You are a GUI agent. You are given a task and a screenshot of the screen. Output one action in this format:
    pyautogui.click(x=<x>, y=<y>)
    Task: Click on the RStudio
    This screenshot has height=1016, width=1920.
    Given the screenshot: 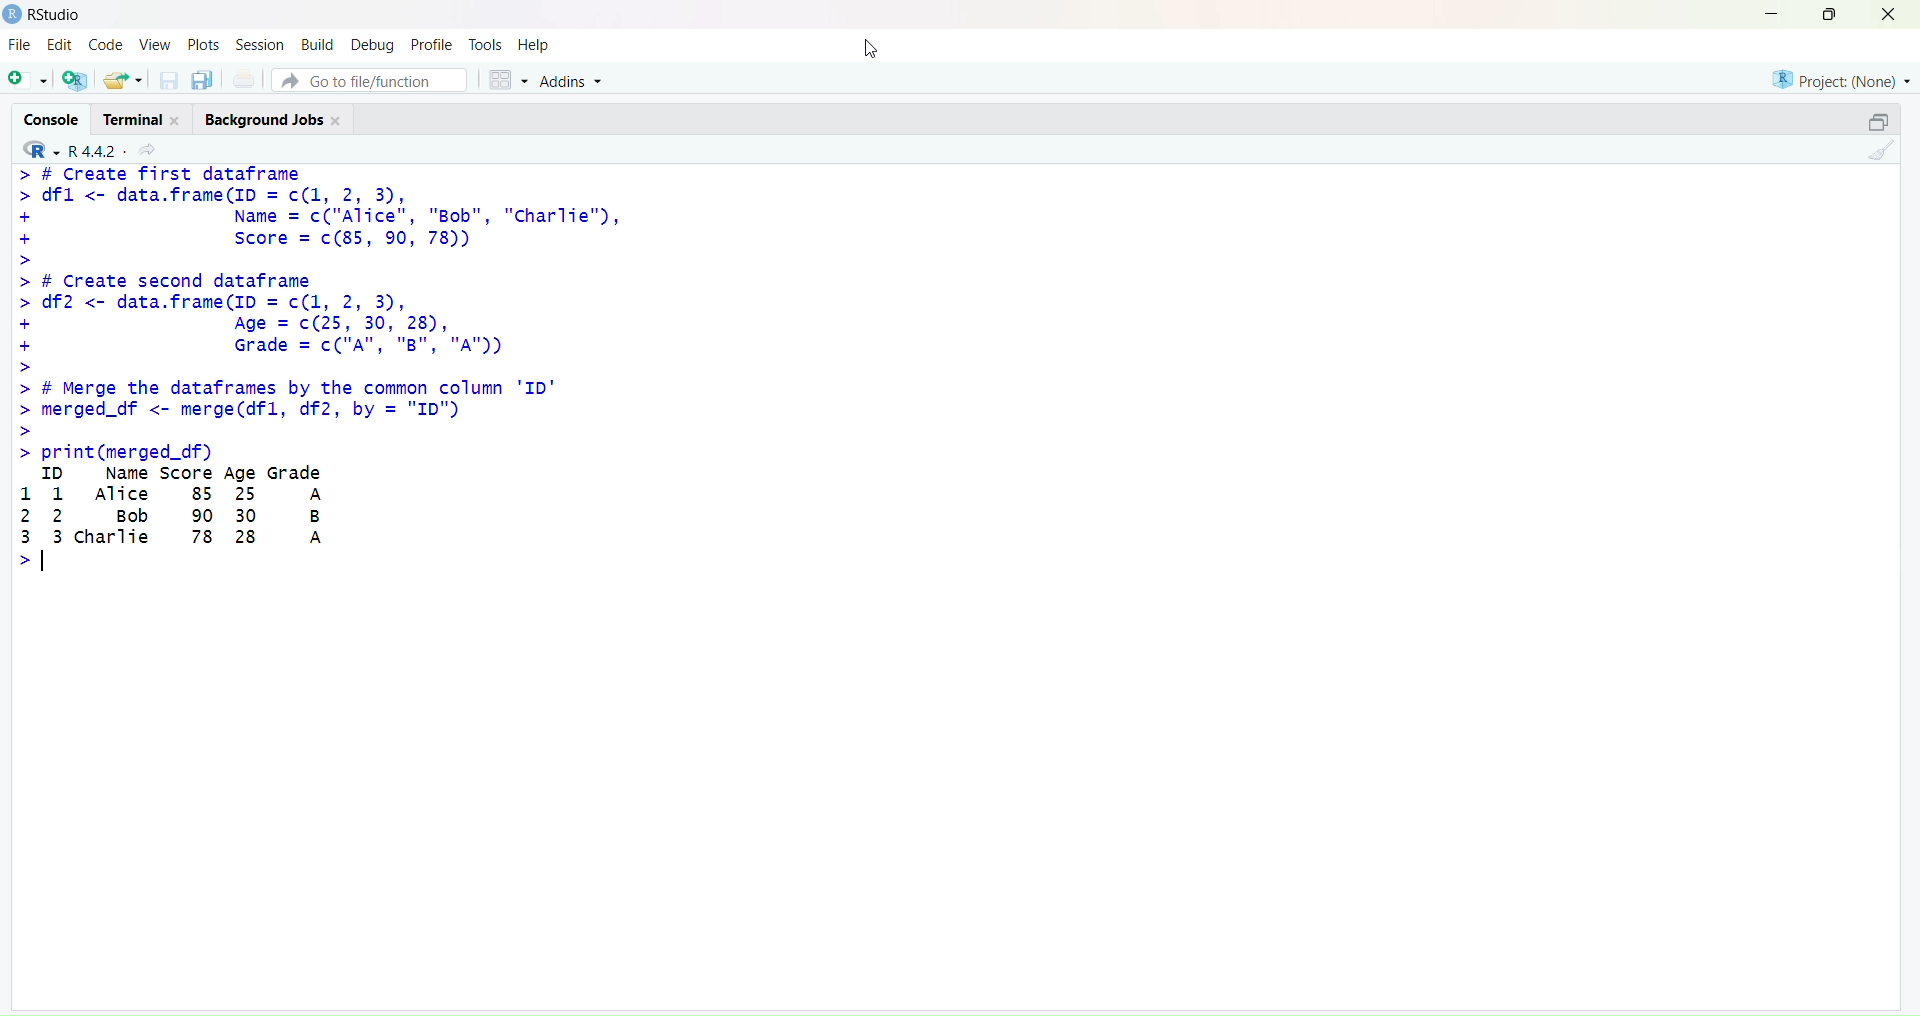 What is the action you would take?
    pyautogui.click(x=57, y=15)
    